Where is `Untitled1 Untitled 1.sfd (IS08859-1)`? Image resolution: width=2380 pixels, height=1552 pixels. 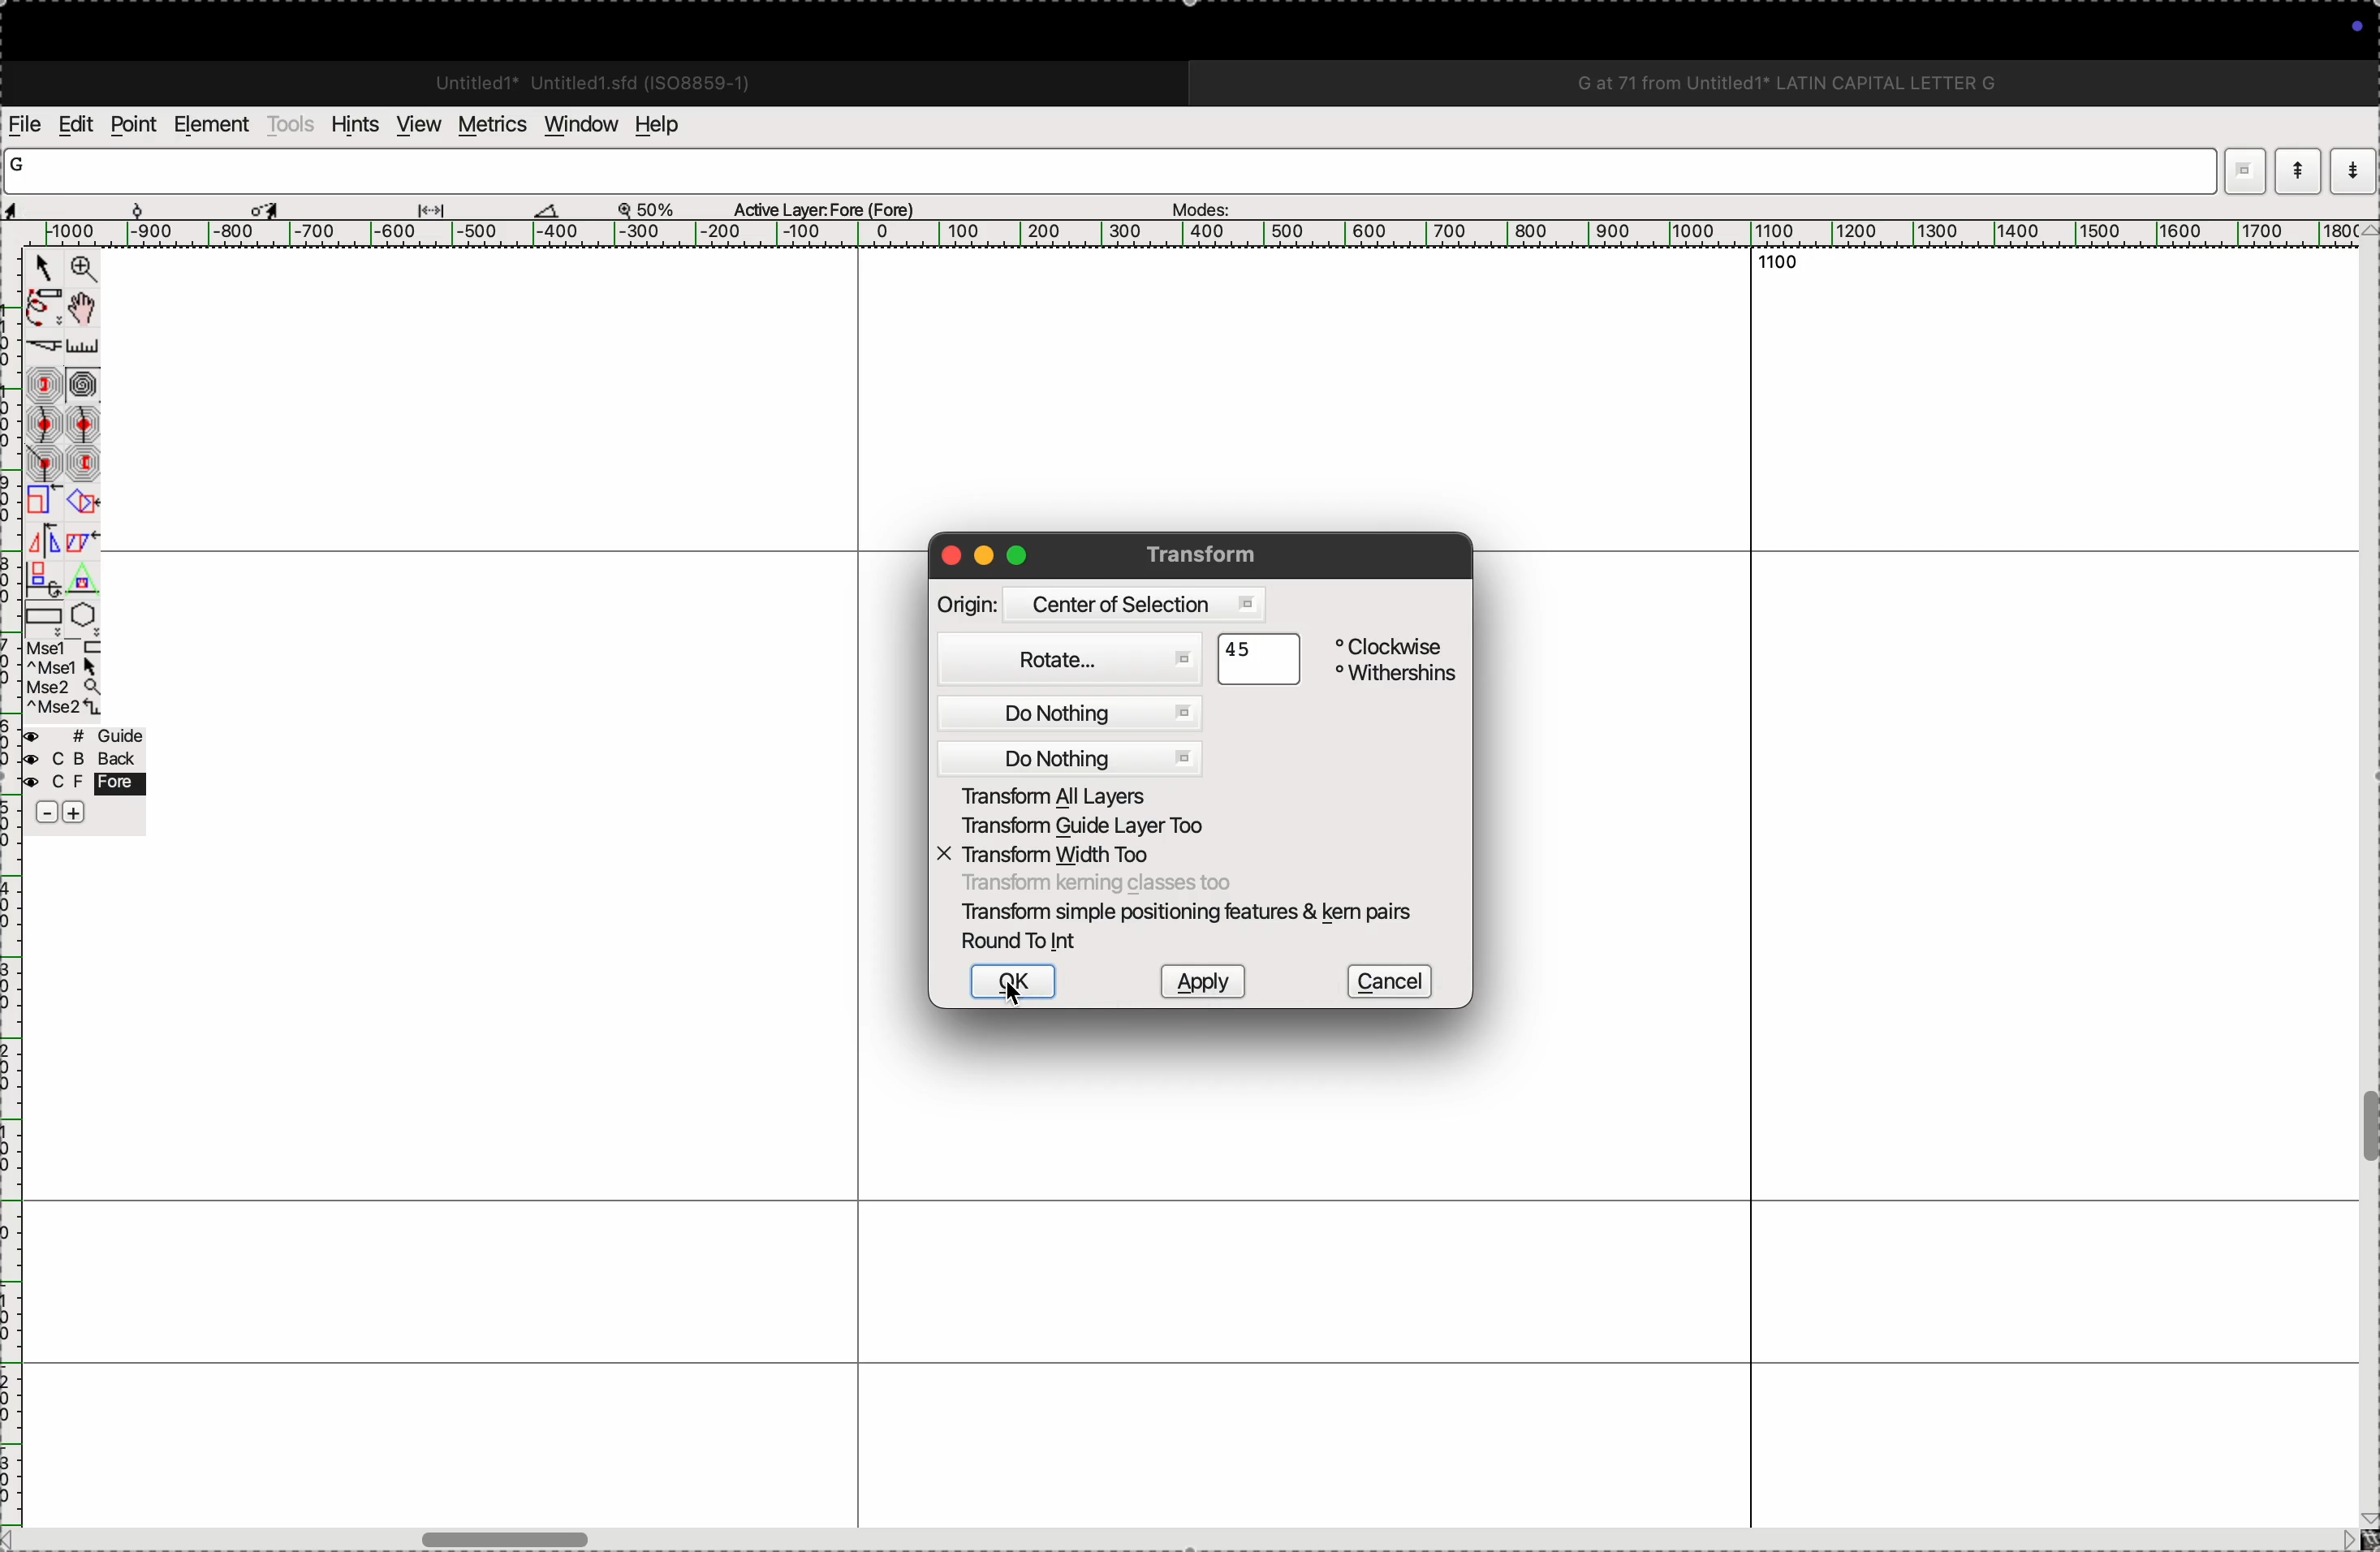
Untitled1 Untitled 1.sfd (IS08859-1) is located at coordinates (578, 80).